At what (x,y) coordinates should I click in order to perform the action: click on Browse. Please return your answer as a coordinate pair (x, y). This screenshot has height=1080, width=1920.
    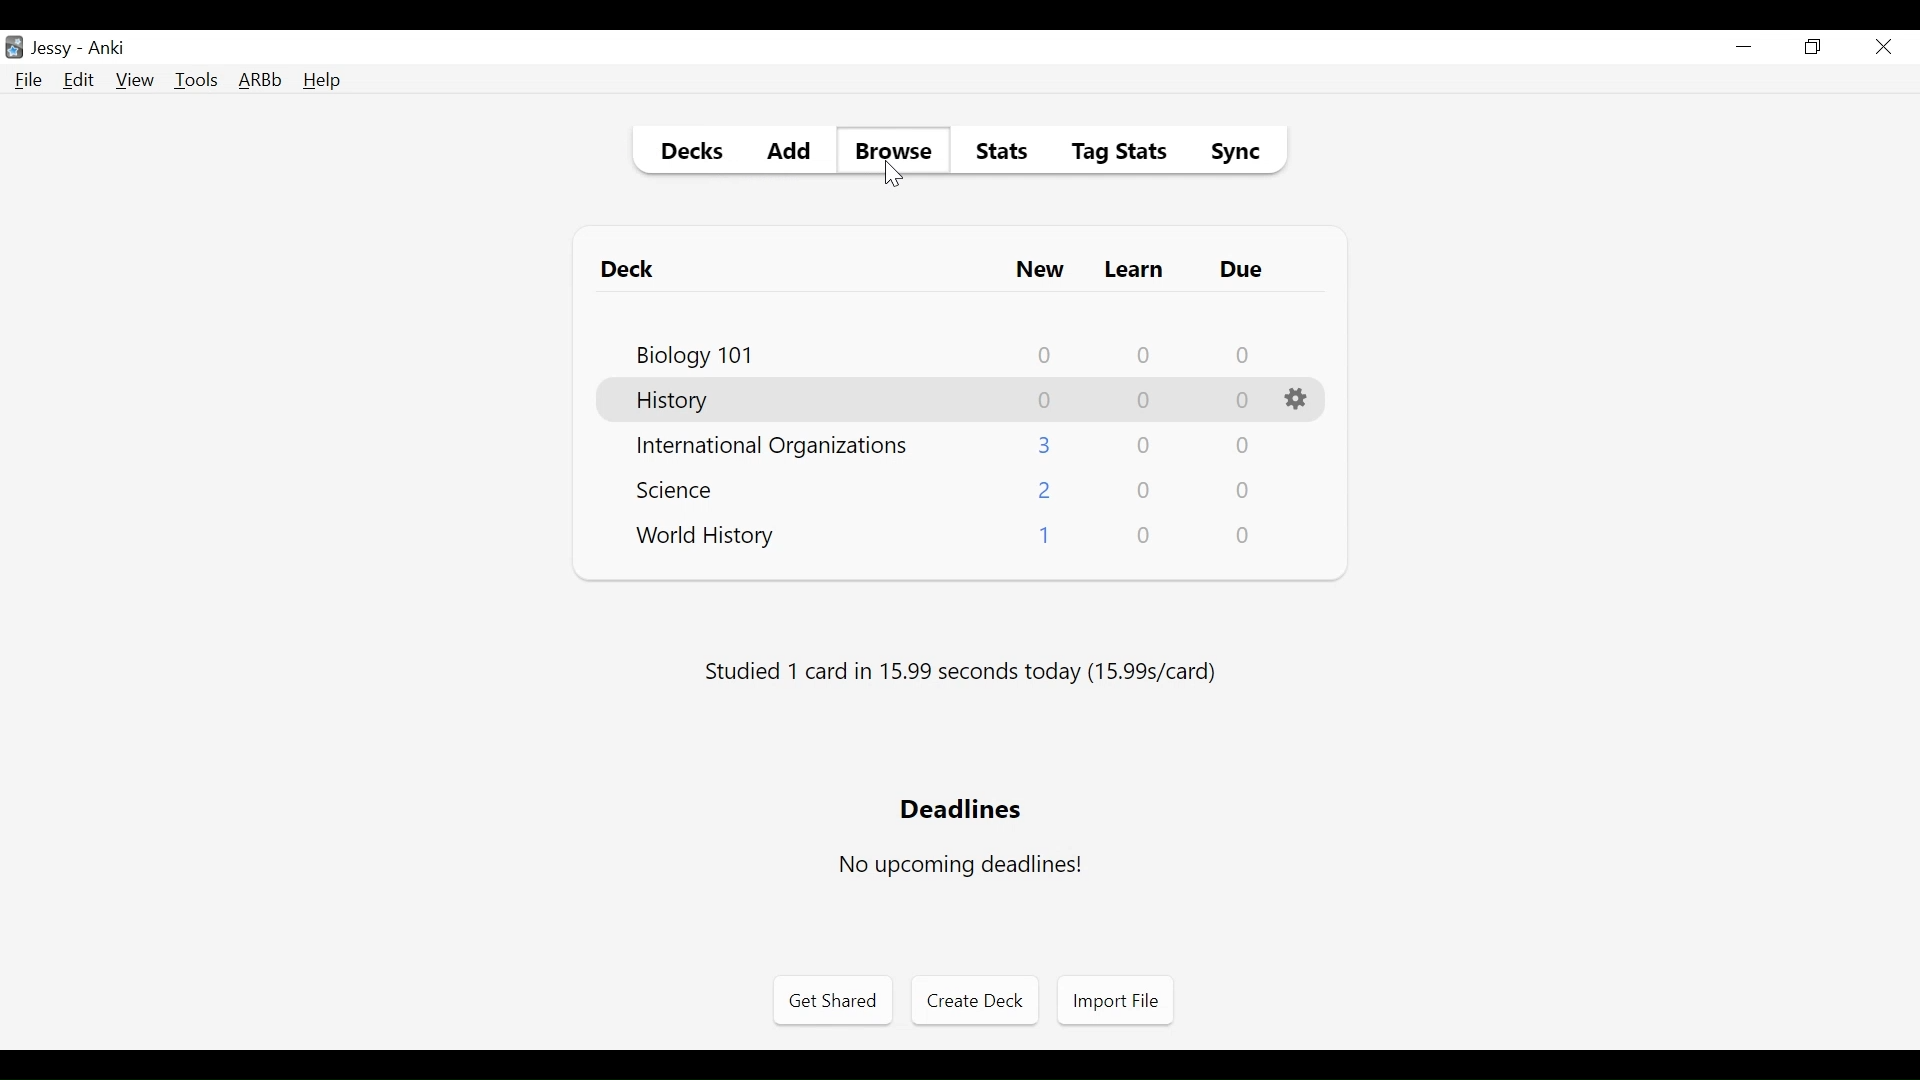
    Looking at the image, I should click on (892, 150).